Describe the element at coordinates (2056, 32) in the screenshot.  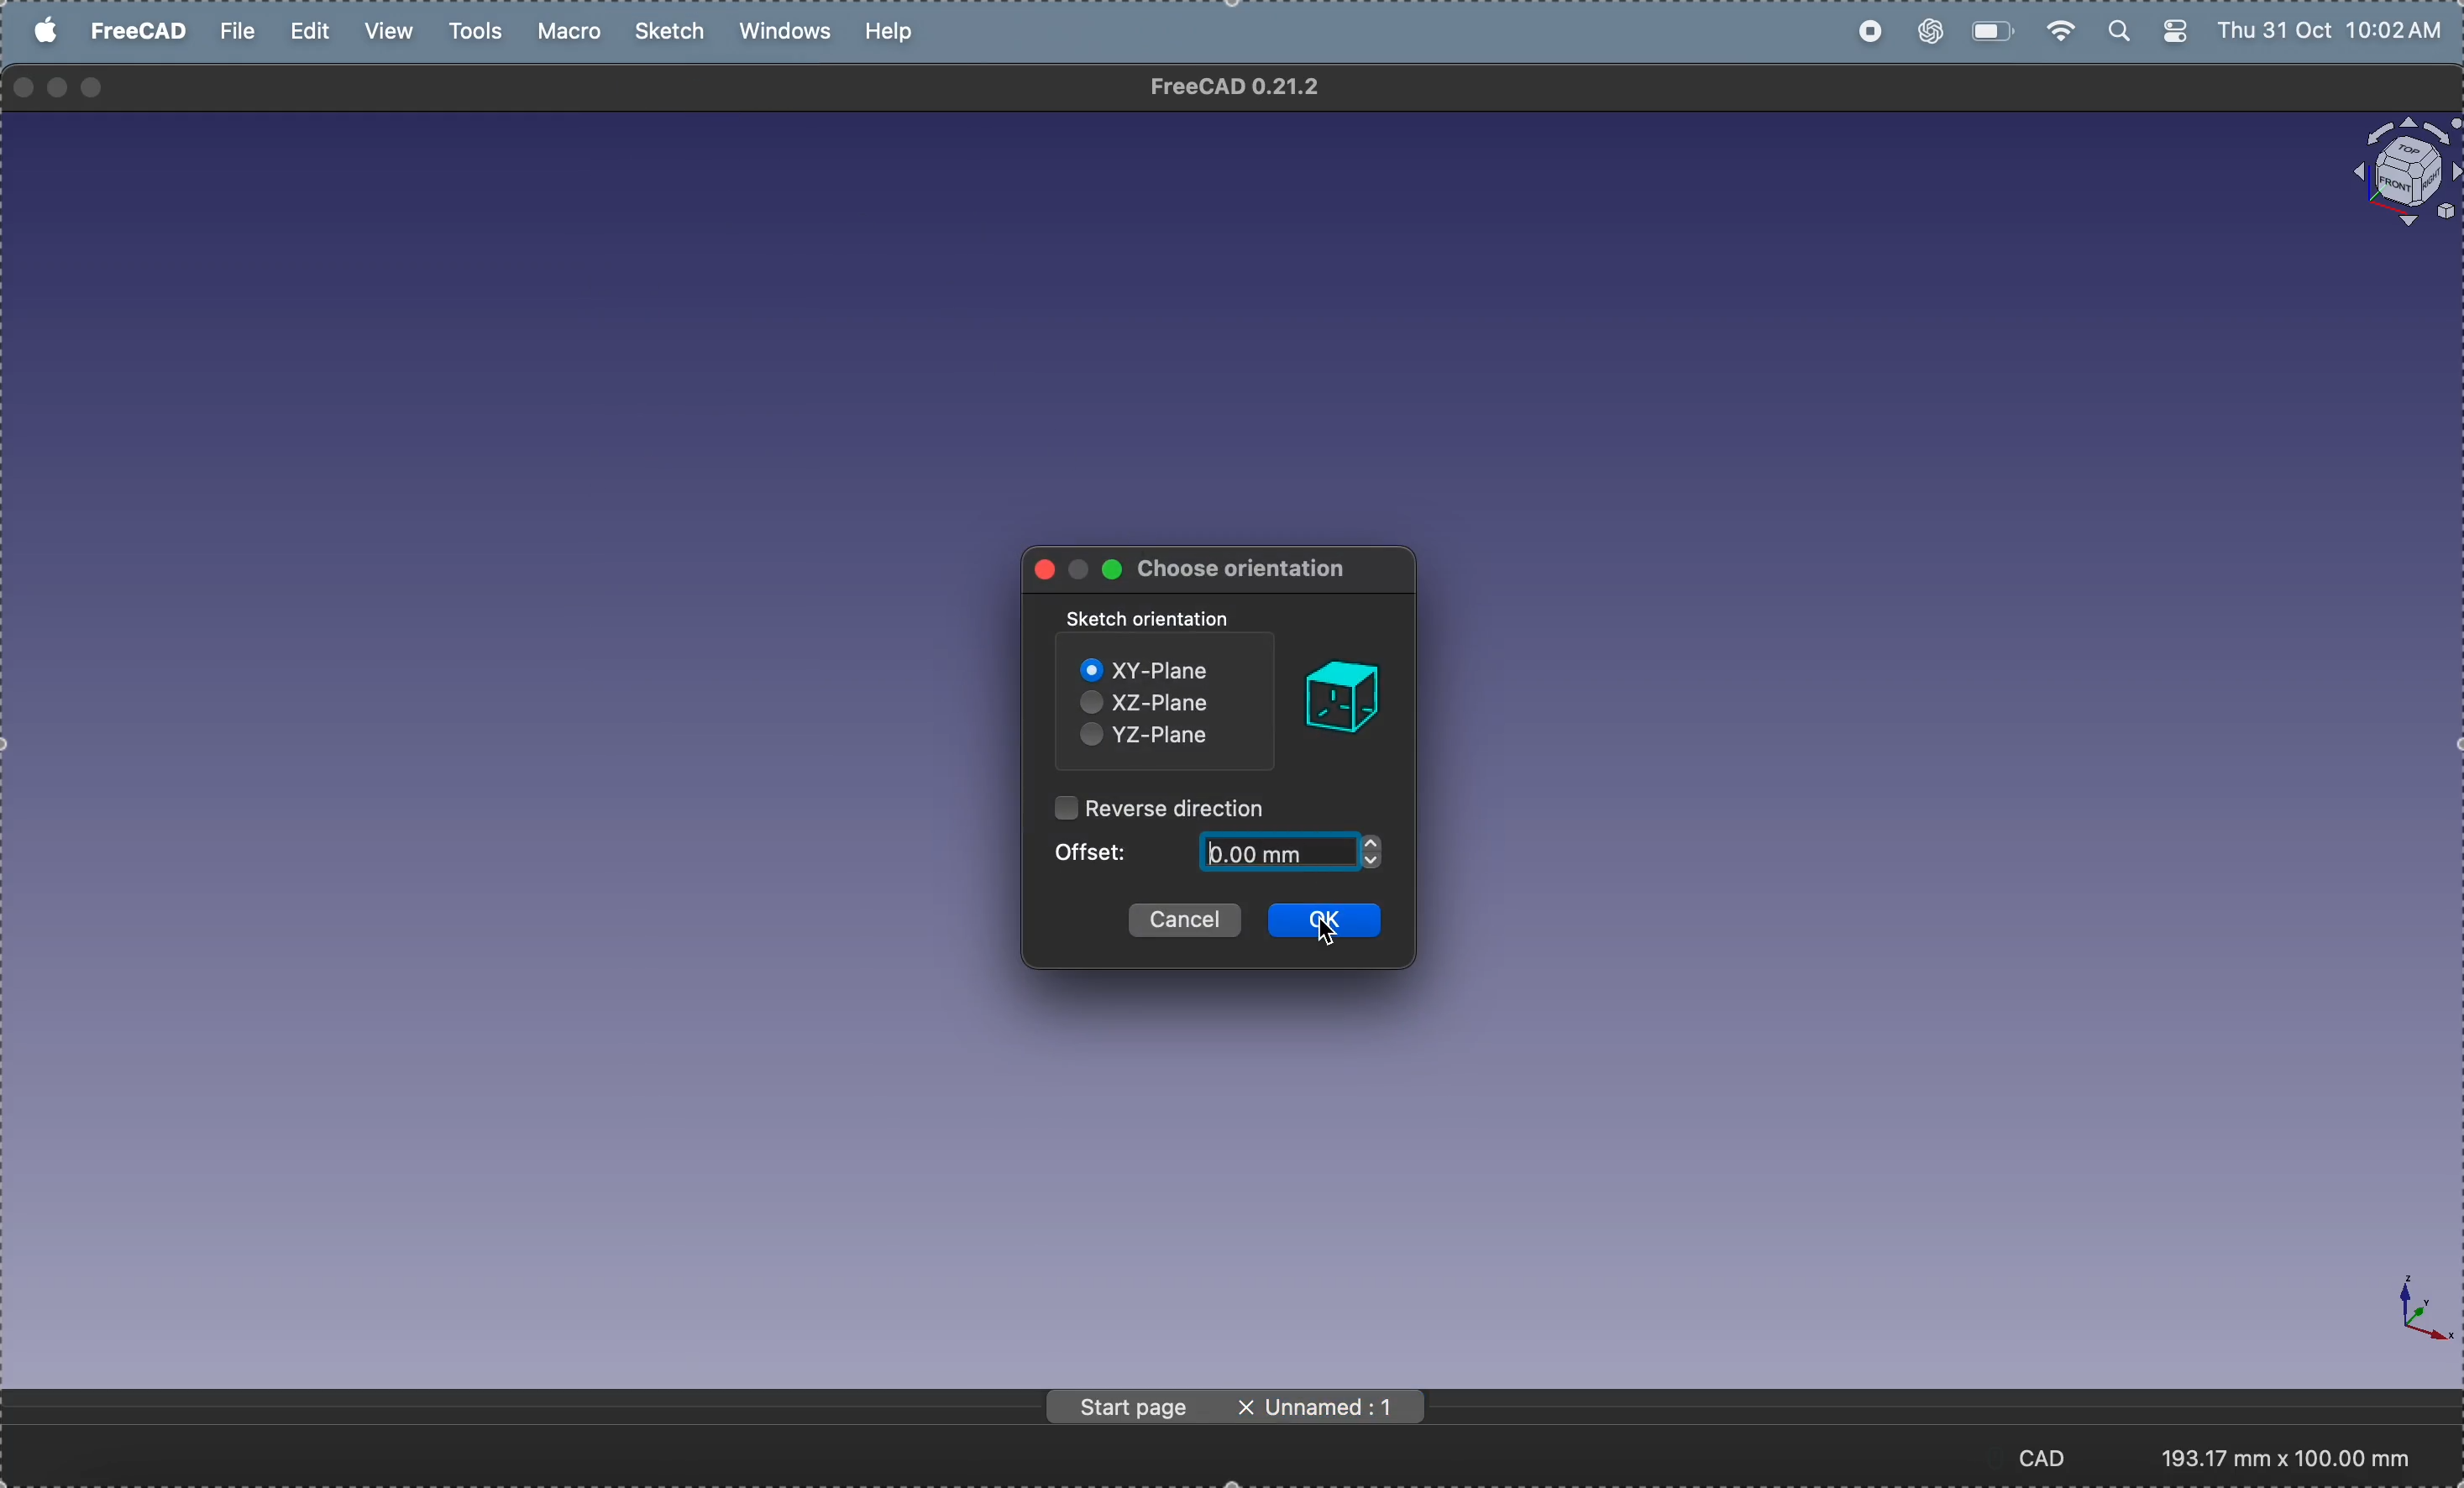
I see `wifi` at that location.